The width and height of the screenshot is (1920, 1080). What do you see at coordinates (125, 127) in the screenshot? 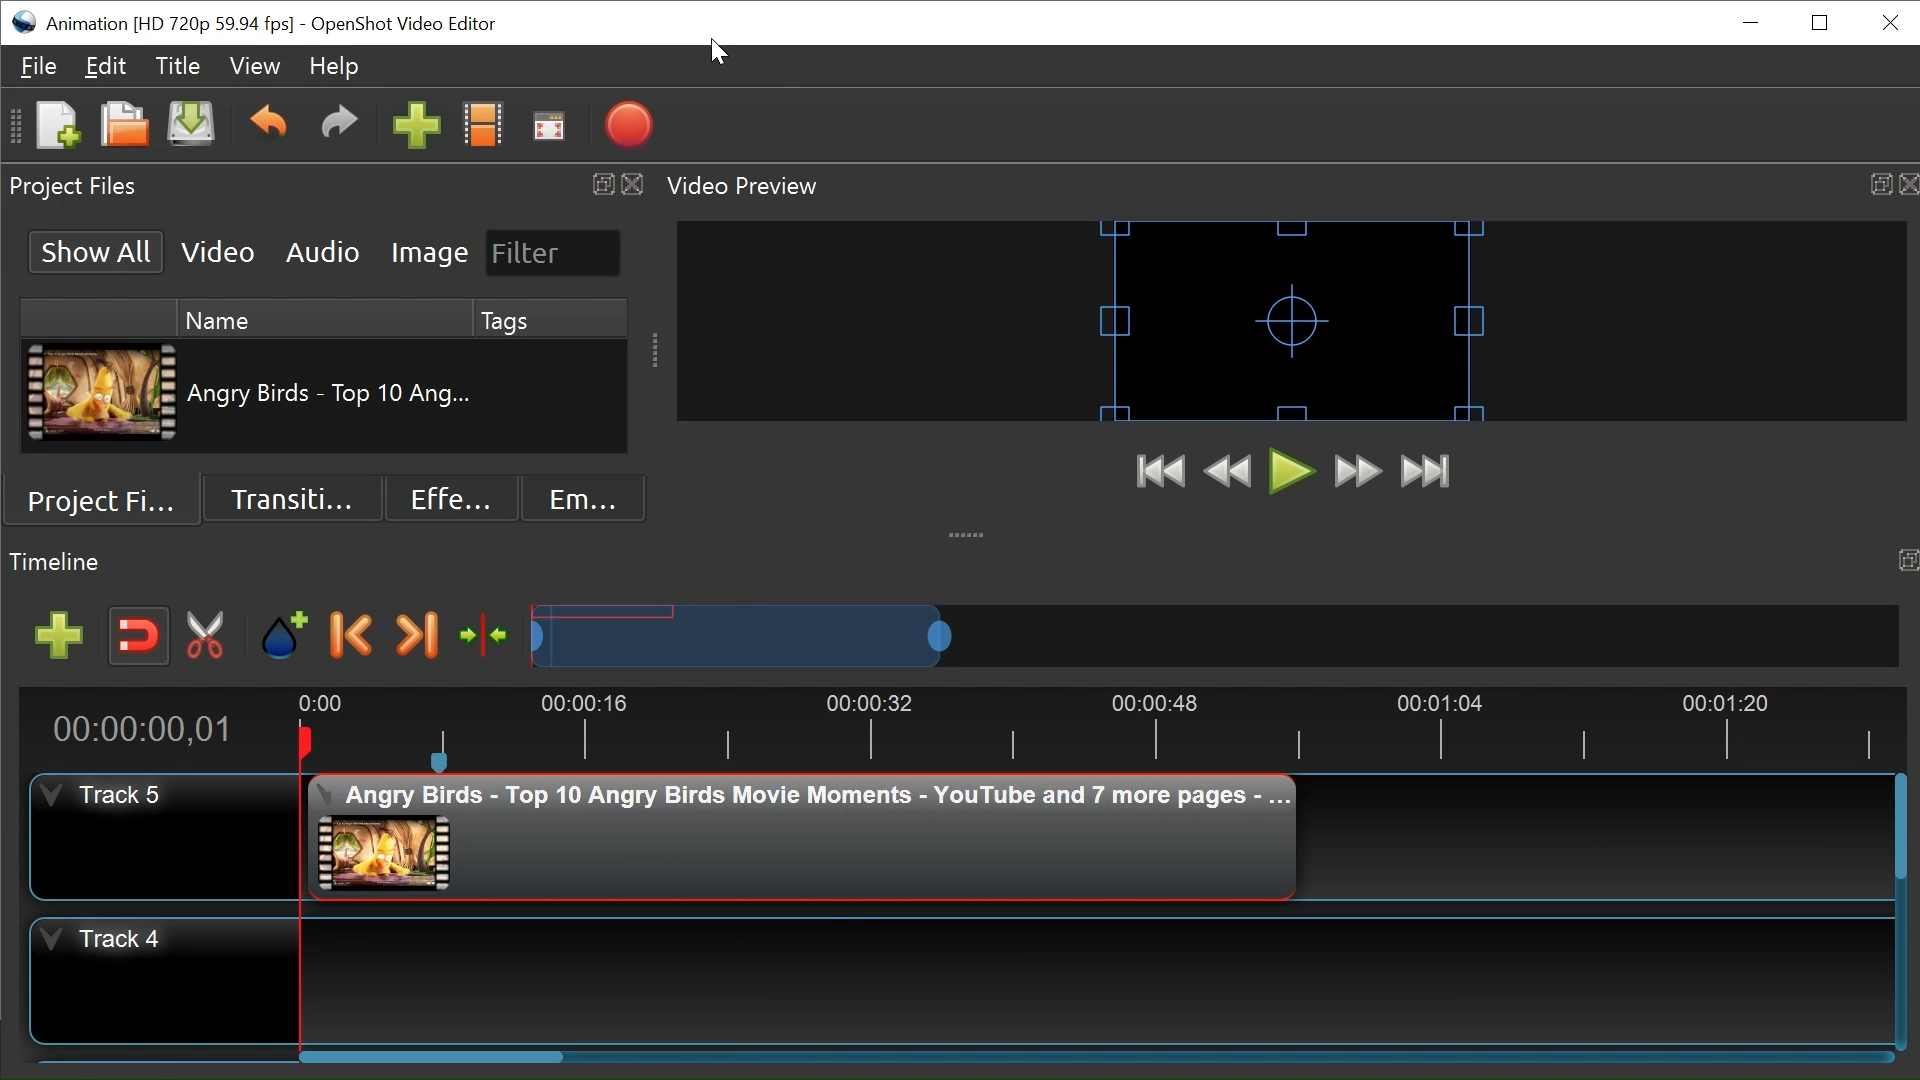
I see `Open Project` at bounding box center [125, 127].